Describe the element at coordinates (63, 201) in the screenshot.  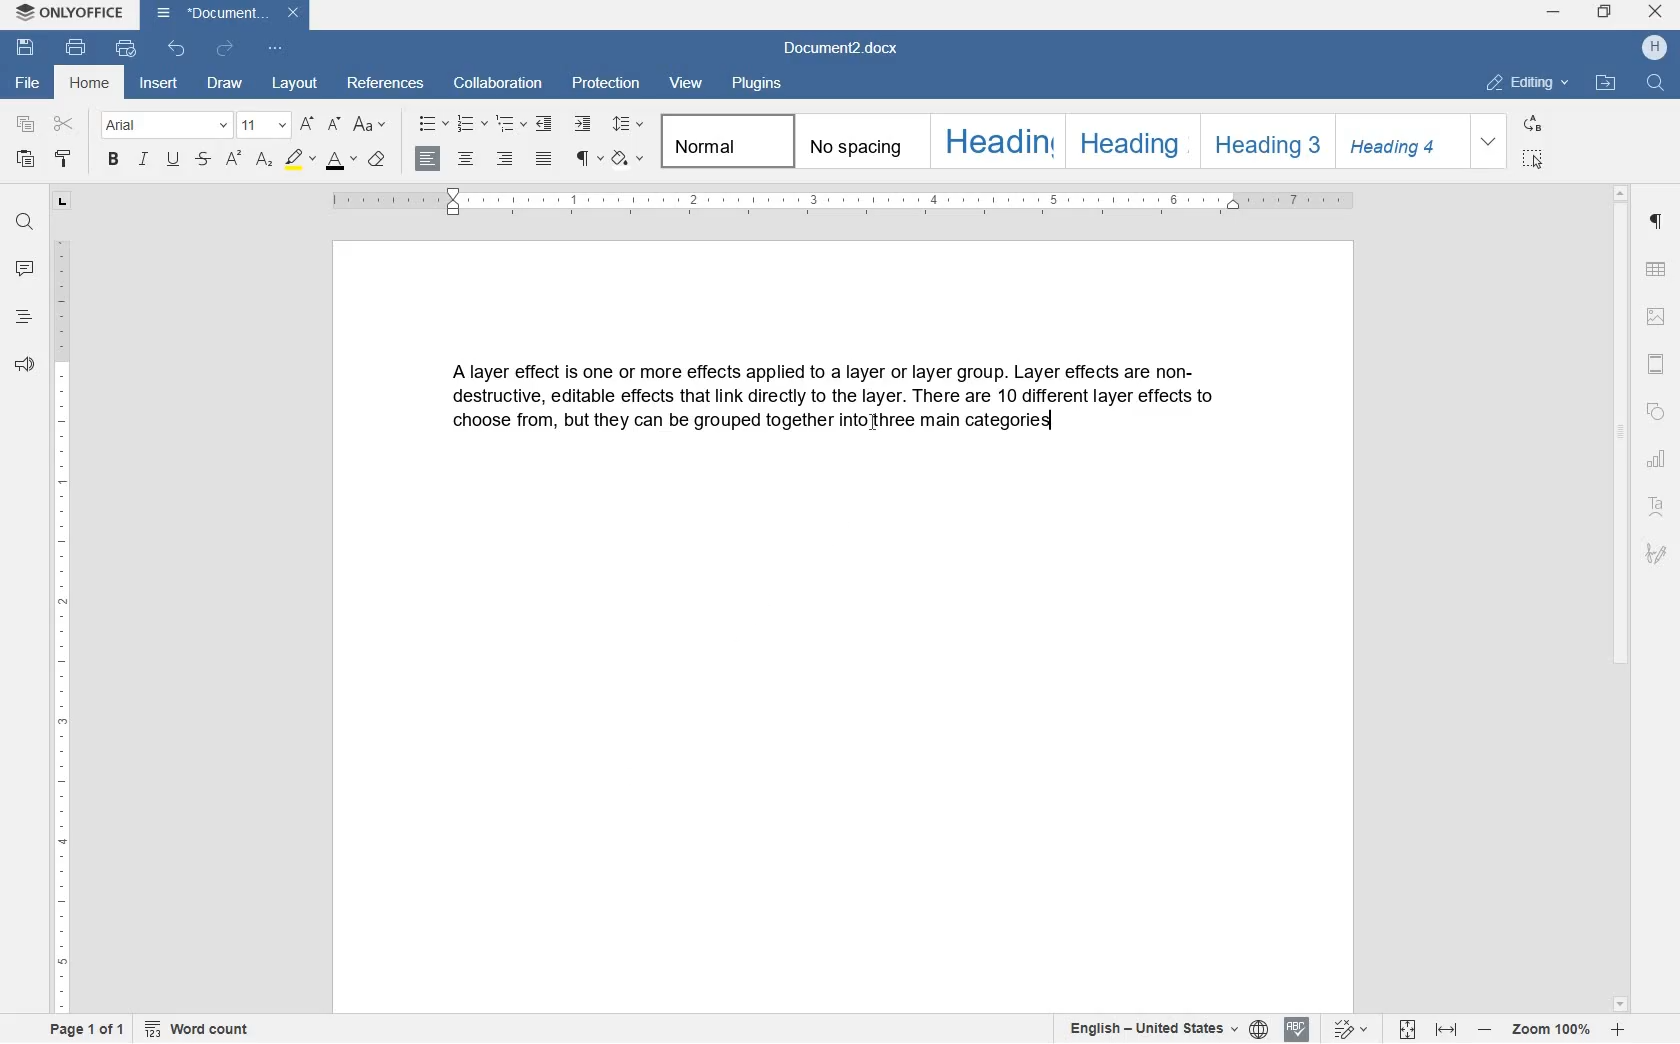
I see `tab` at that location.